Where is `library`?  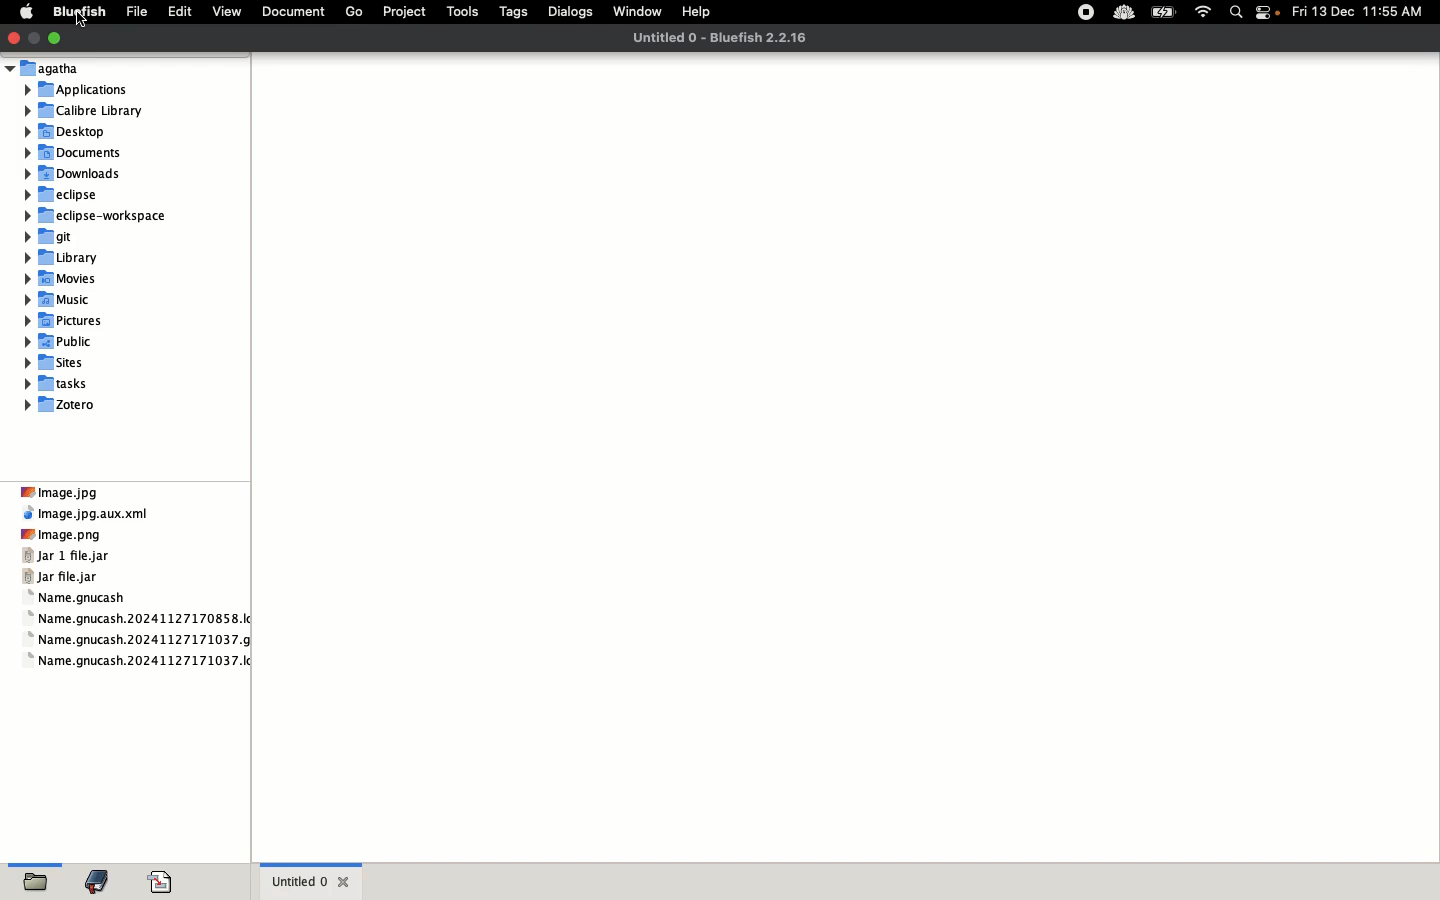 library is located at coordinates (103, 876).